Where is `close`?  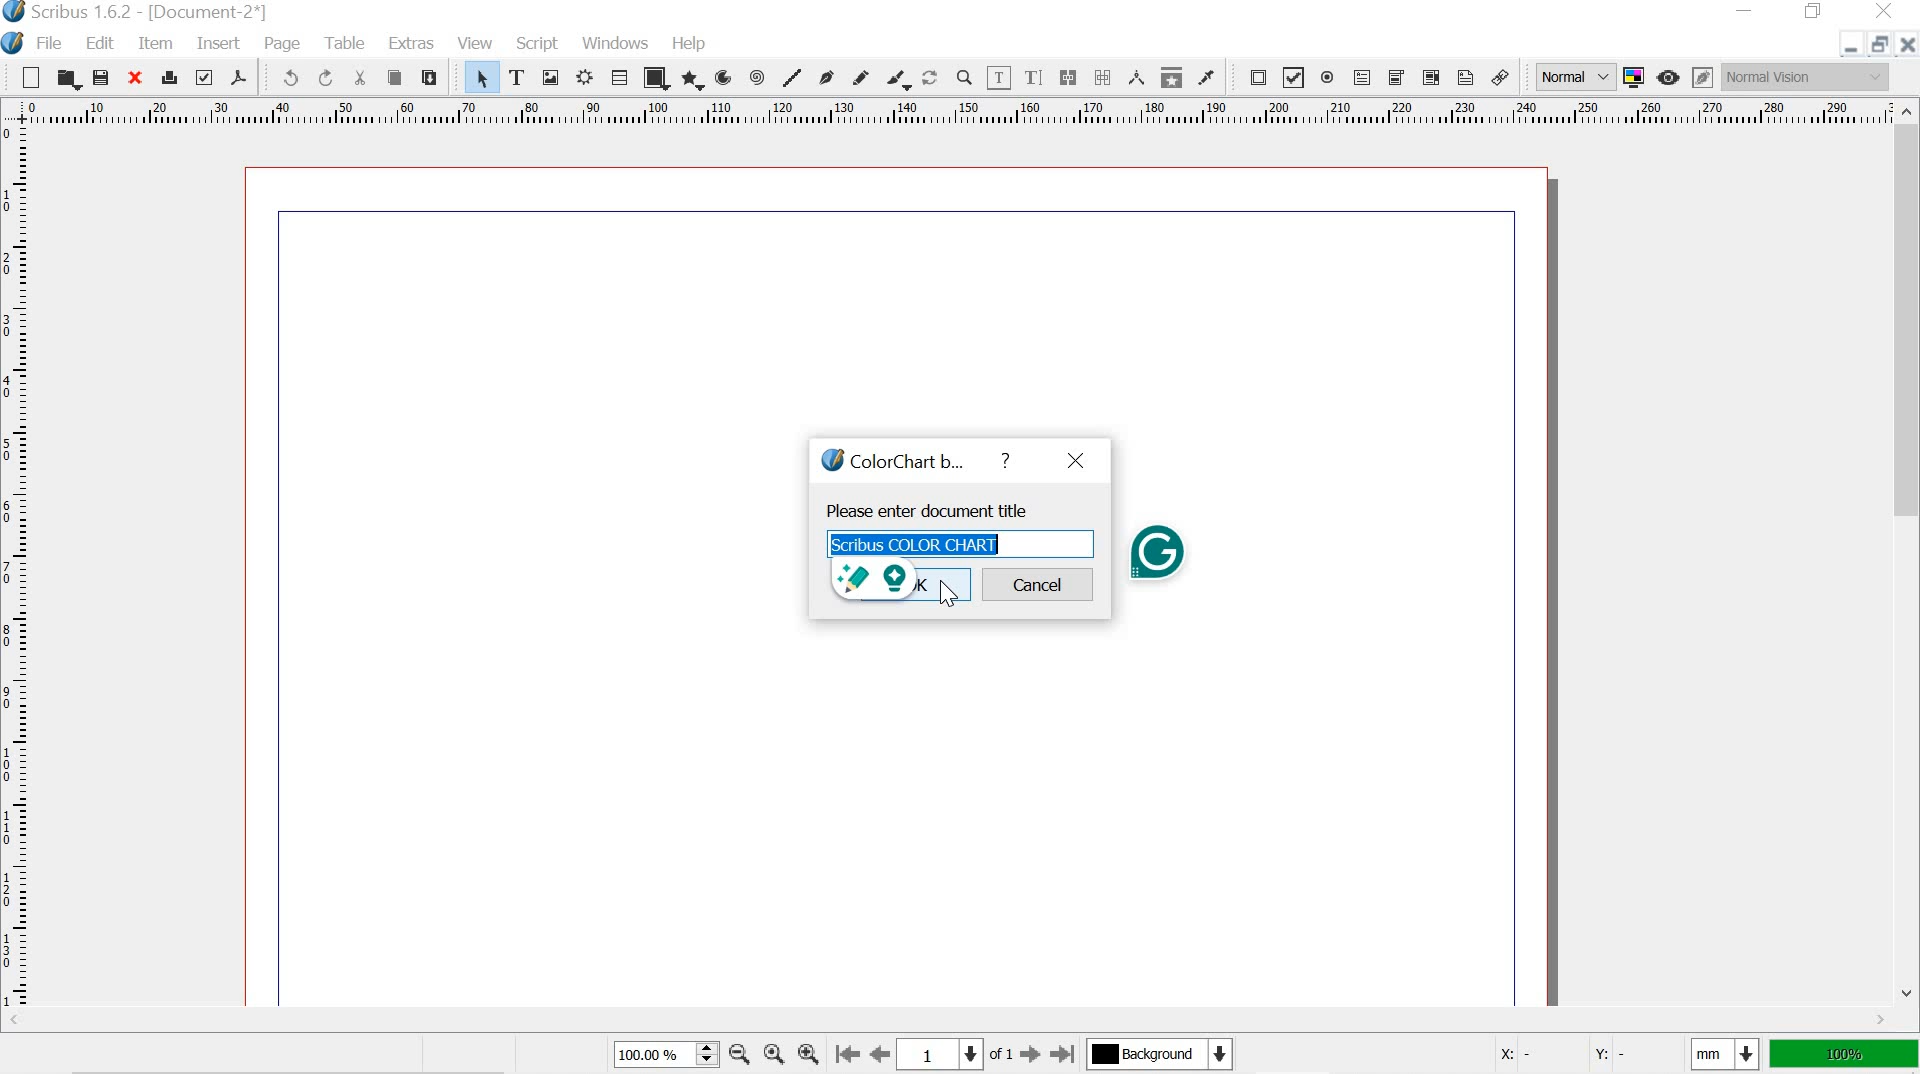 close is located at coordinates (133, 79).